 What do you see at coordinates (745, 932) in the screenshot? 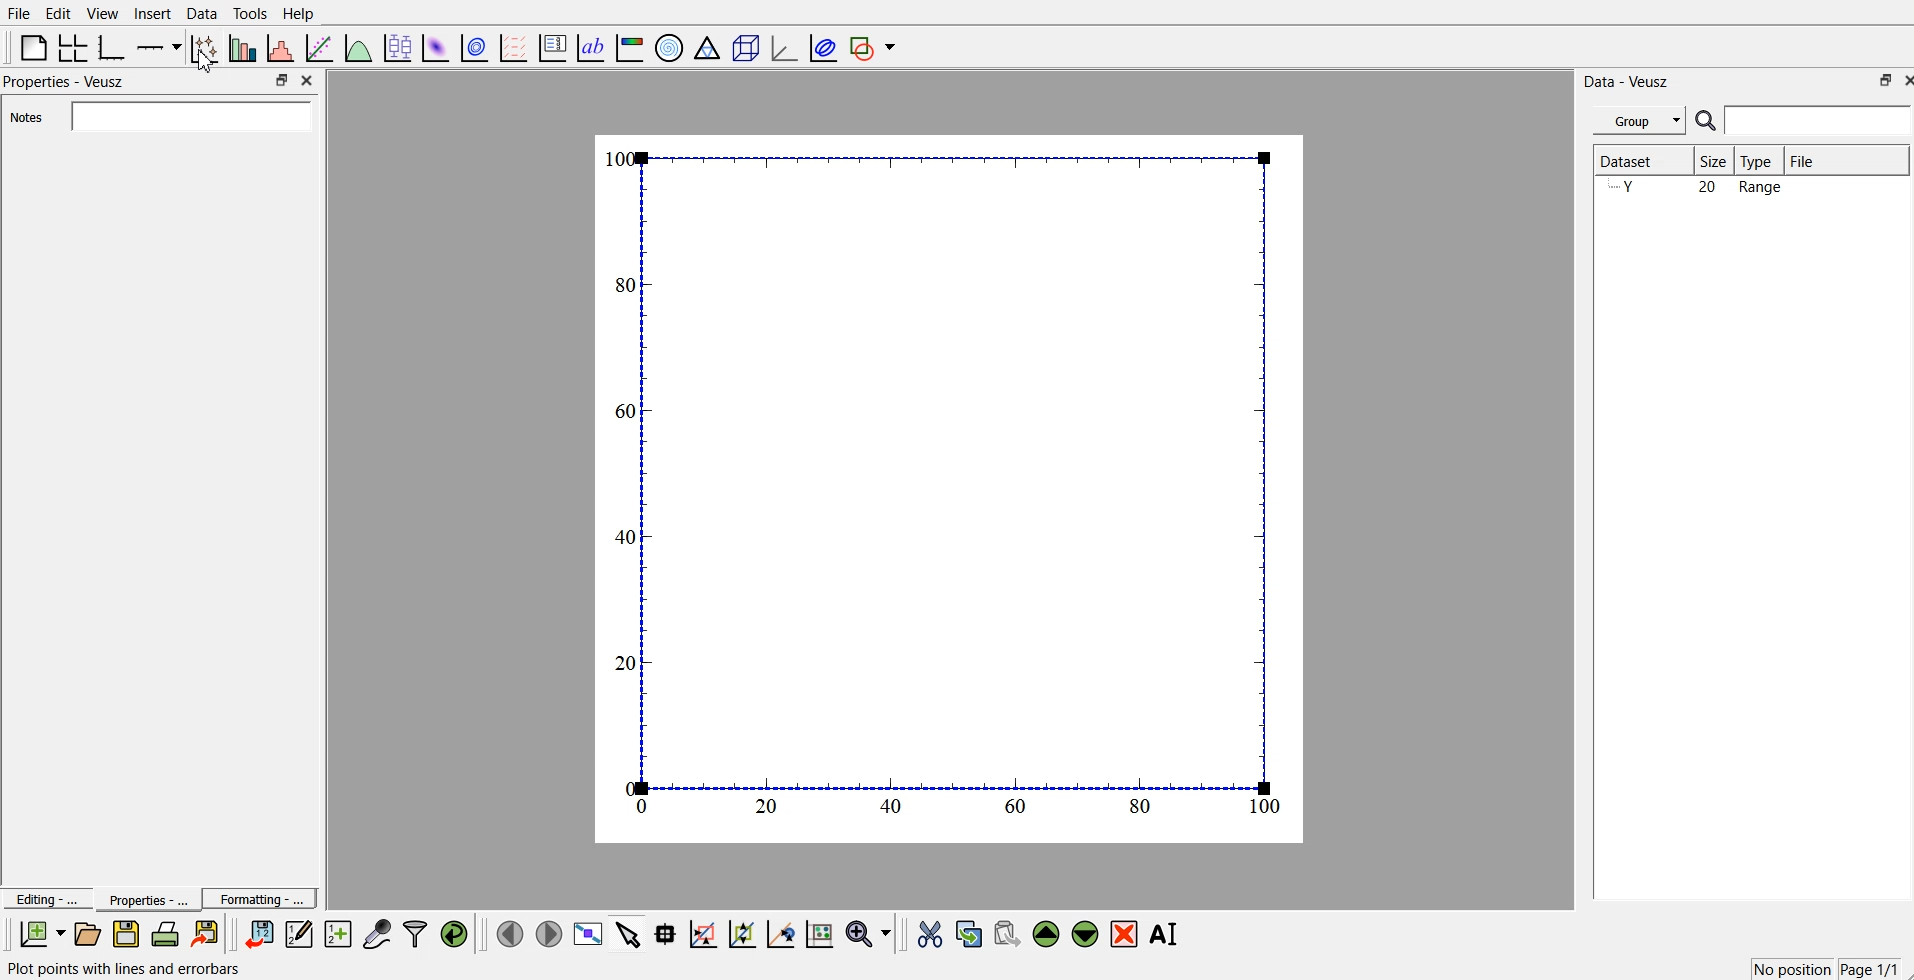
I see `click to zoom` at bounding box center [745, 932].